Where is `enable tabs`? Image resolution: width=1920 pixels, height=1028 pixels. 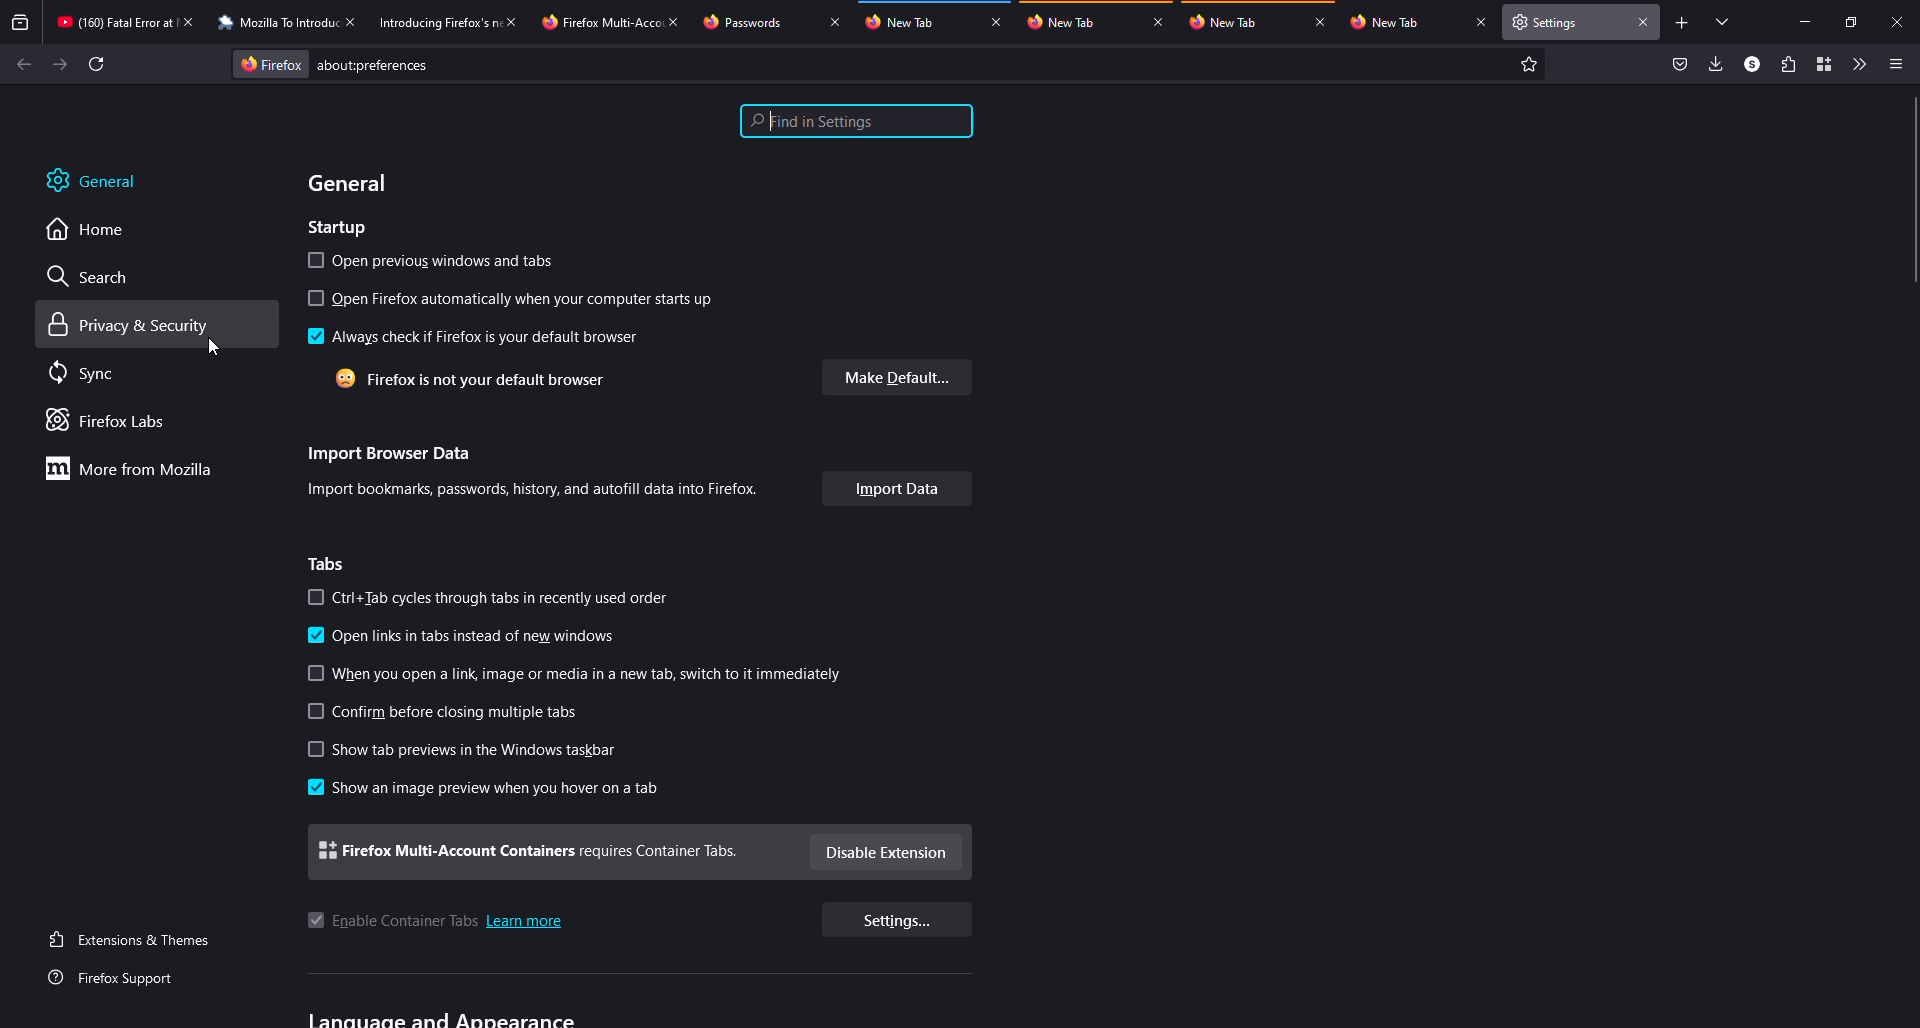
enable tabs is located at coordinates (391, 921).